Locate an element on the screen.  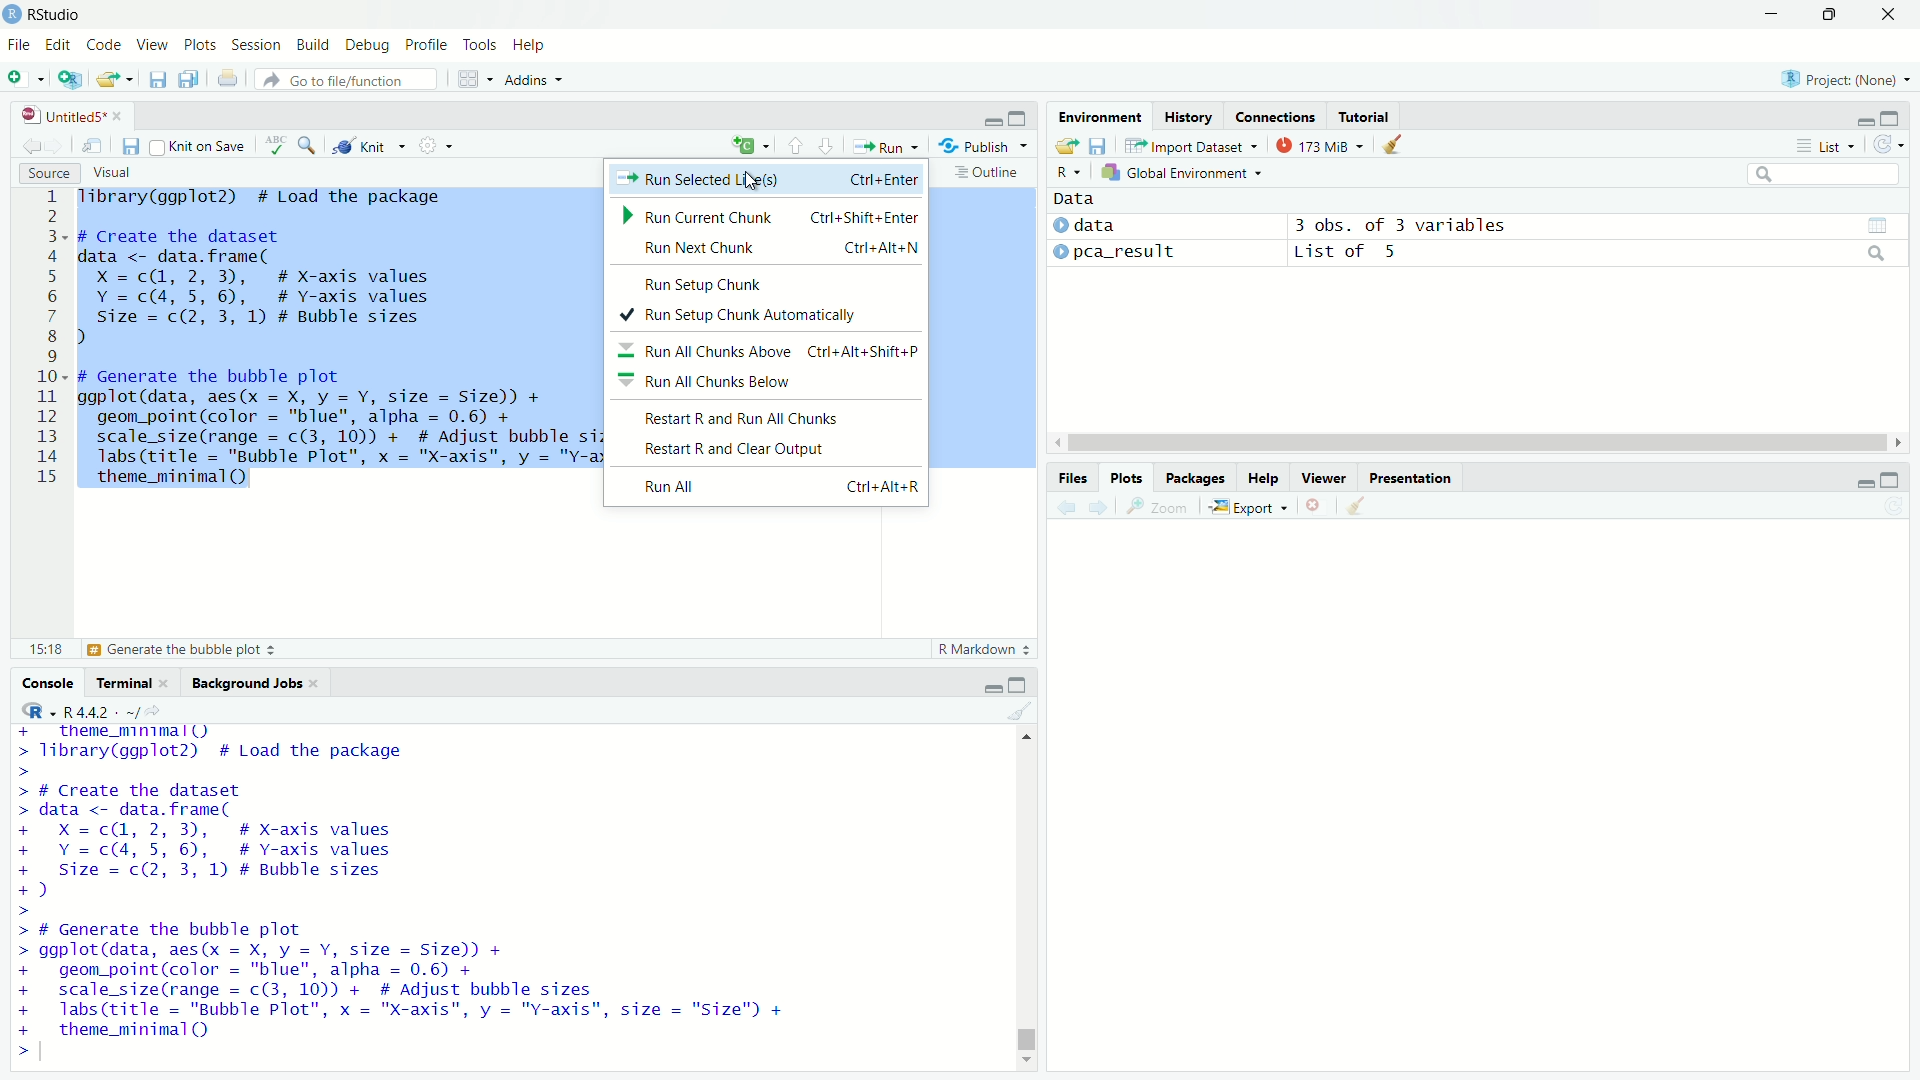
presentation is located at coordinates (1410, 478).